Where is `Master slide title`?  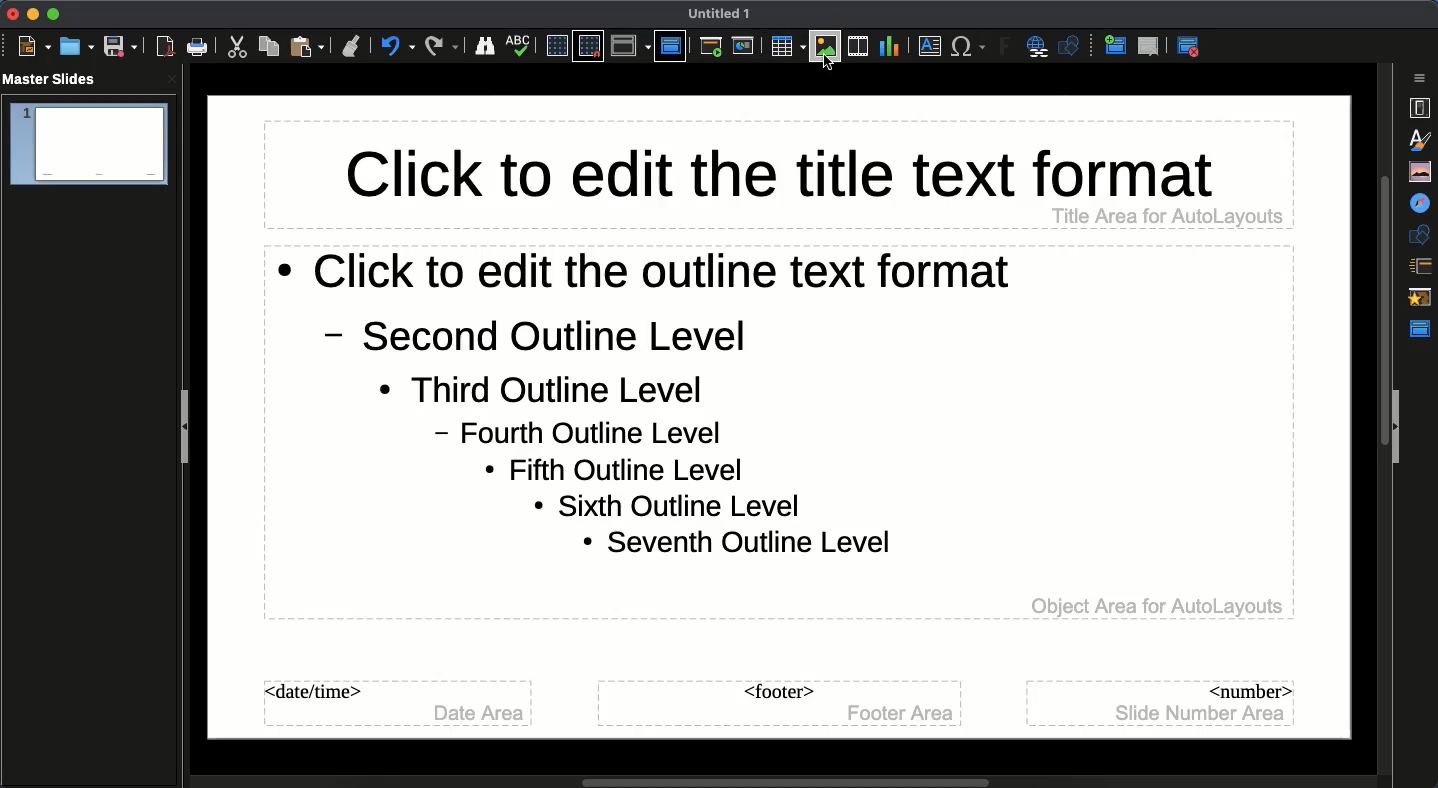 Master slide title is located at coordinates (776, 174).